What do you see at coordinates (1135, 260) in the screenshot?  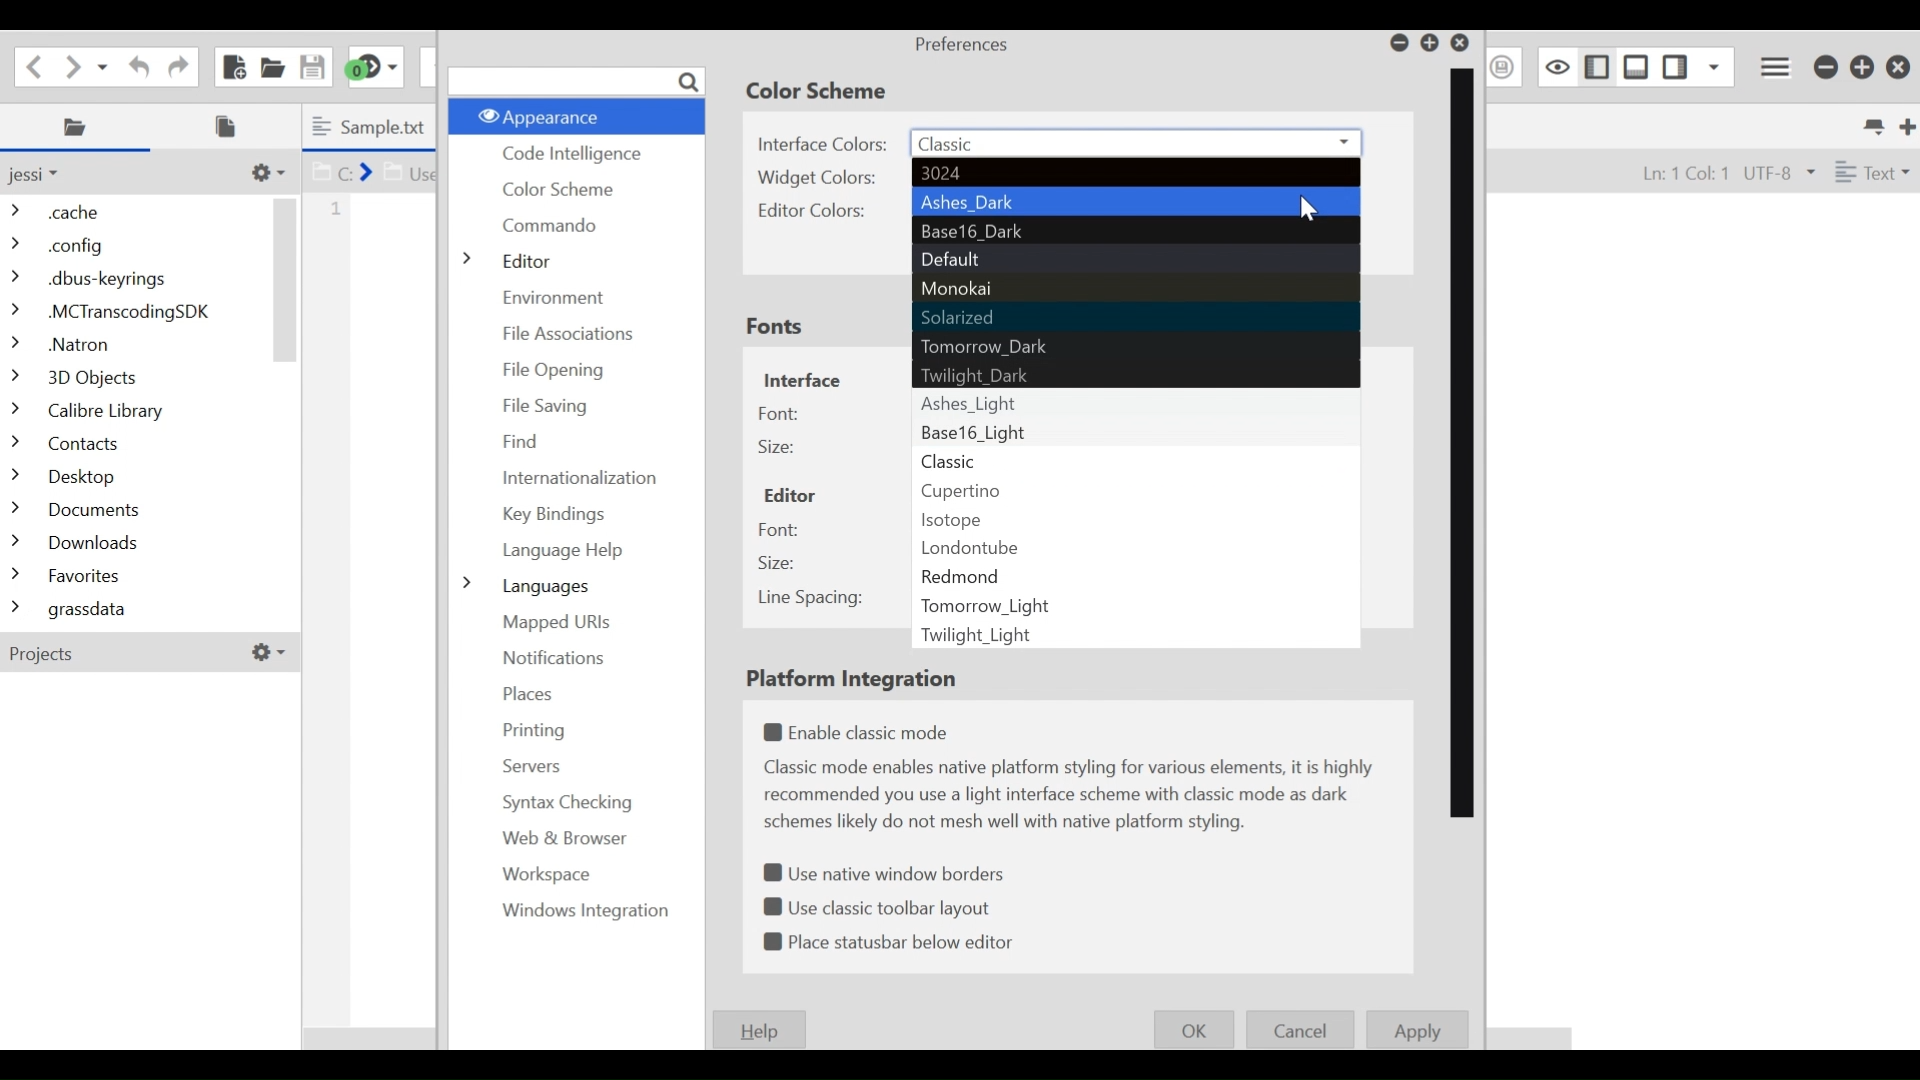 I see `Default` at bounding box center [1135, 260].